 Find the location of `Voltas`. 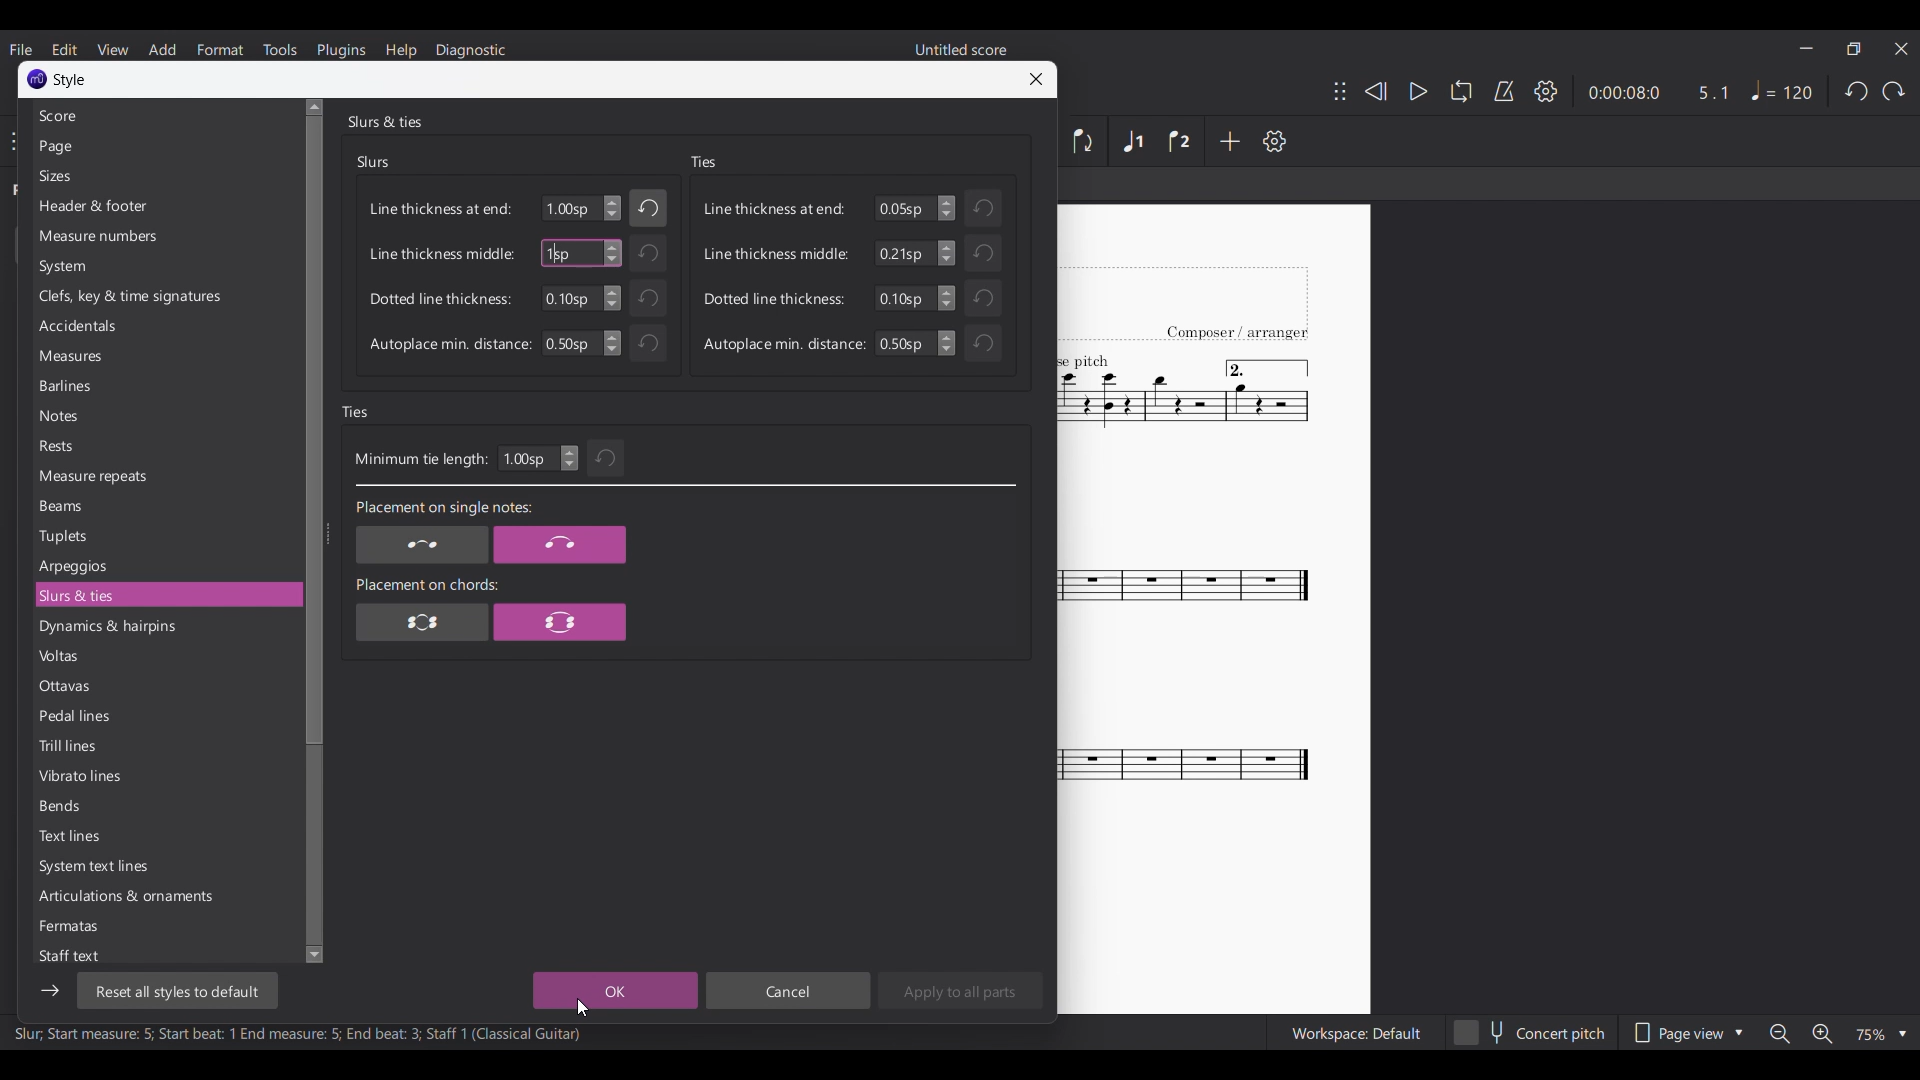

Voltas is located at coordinates (164, 656).